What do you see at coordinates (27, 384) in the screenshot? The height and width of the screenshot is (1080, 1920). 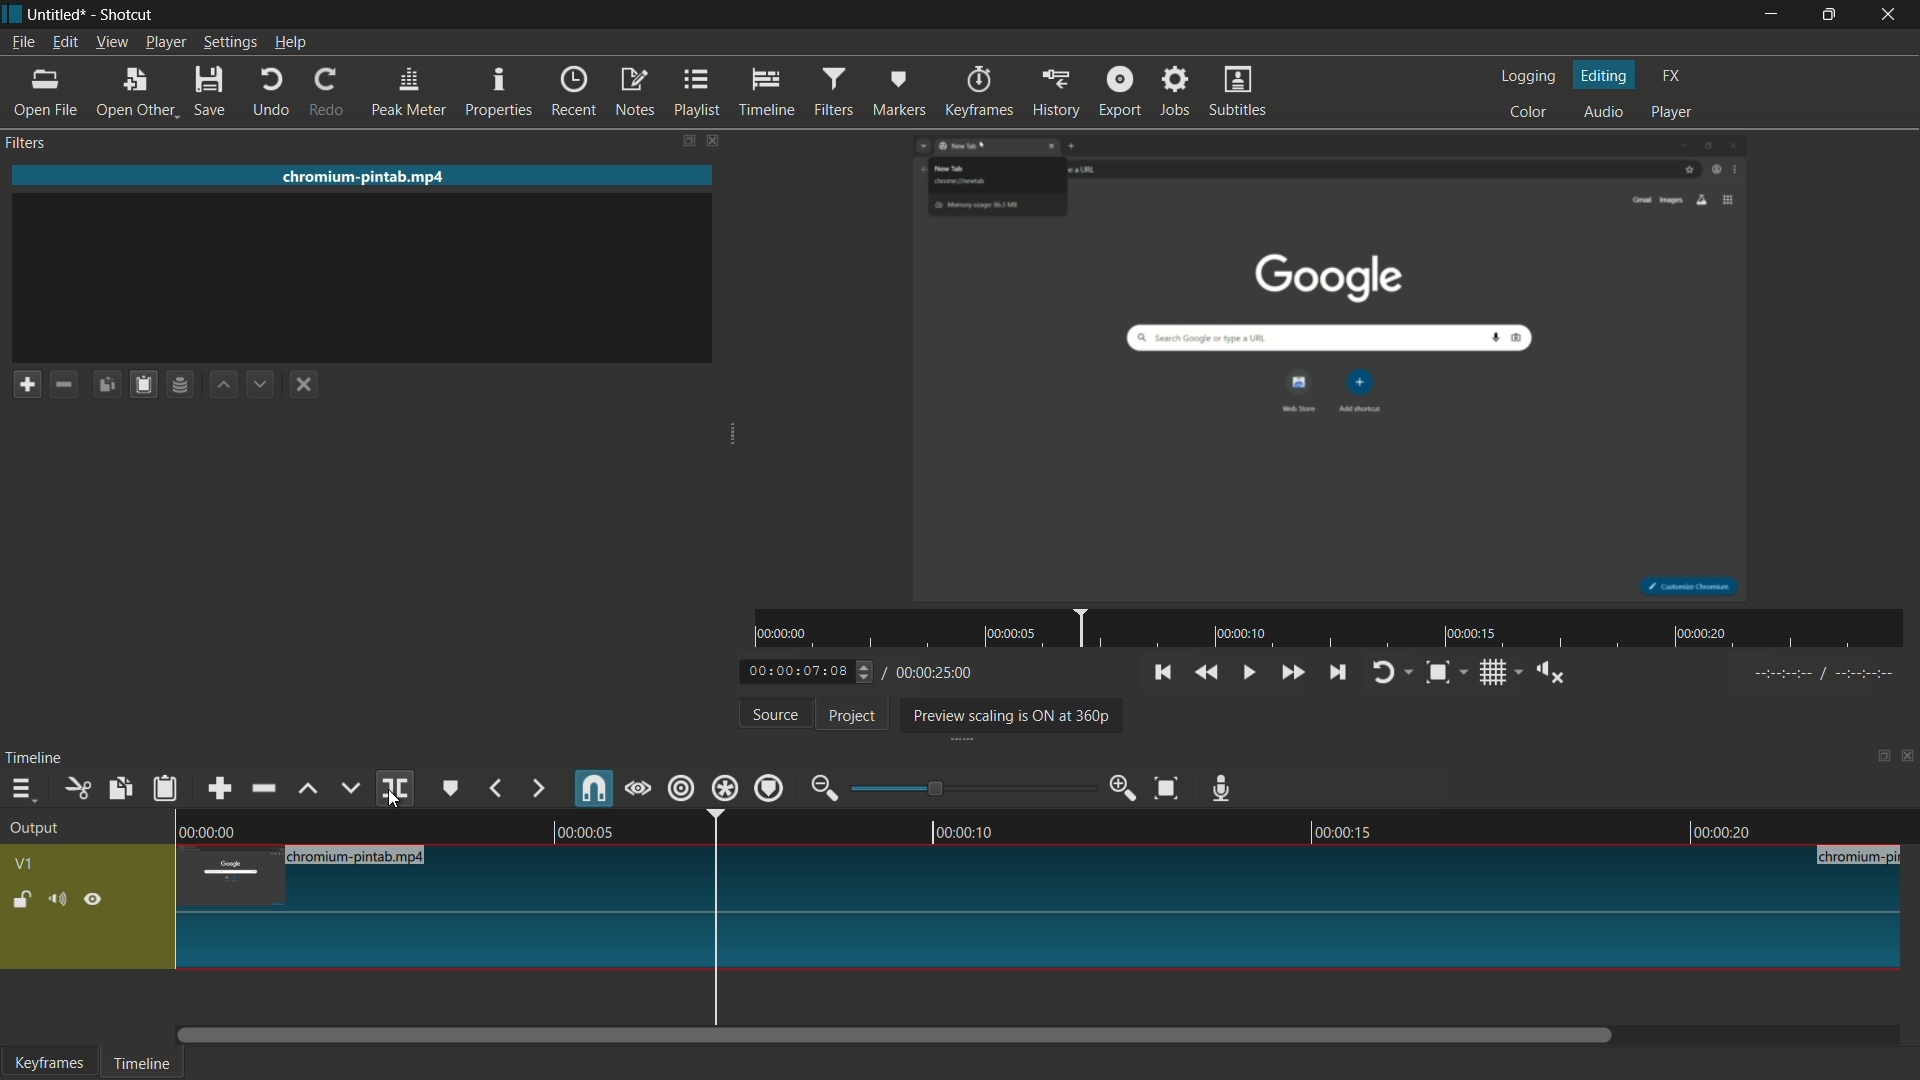 I see `add a filter` at bounding box center [27, 384].